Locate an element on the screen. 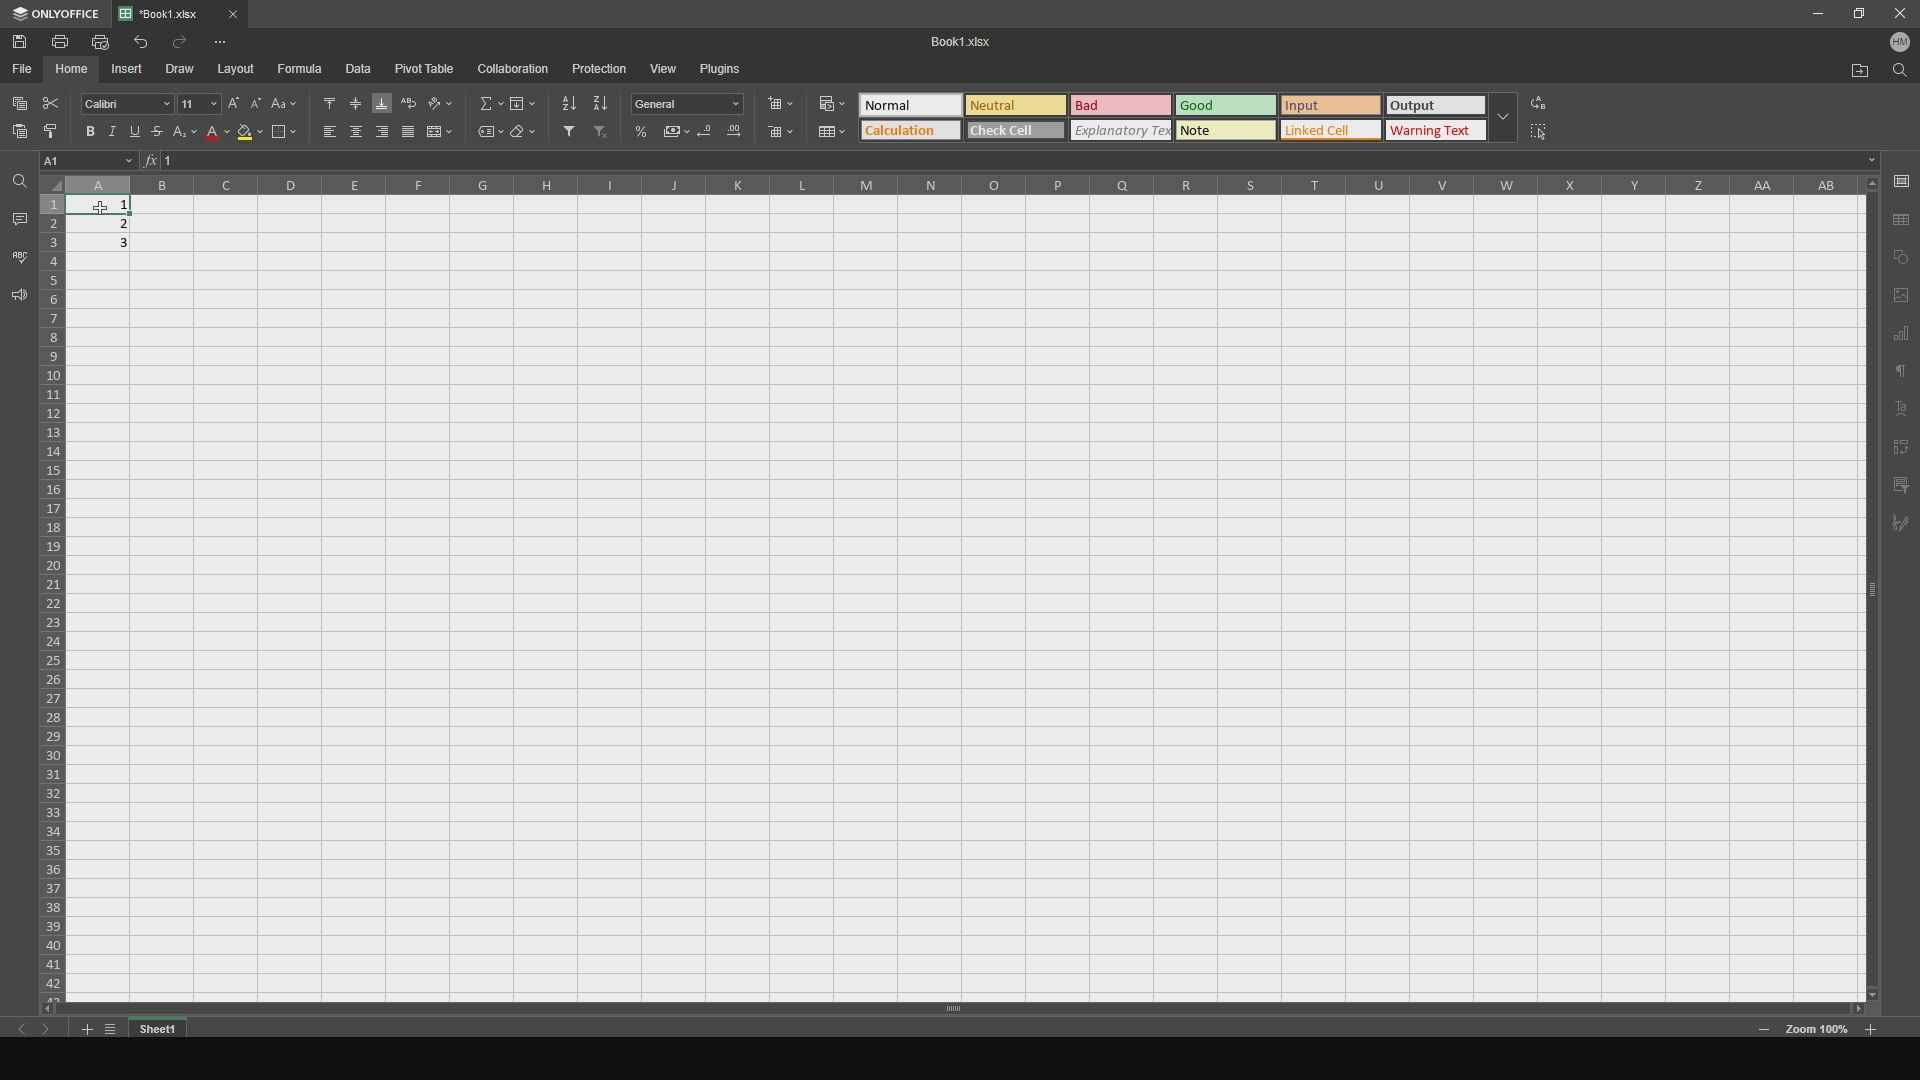 The height and width of the screenshot is (1080, 1920). home is located at coordinates (74, 70).